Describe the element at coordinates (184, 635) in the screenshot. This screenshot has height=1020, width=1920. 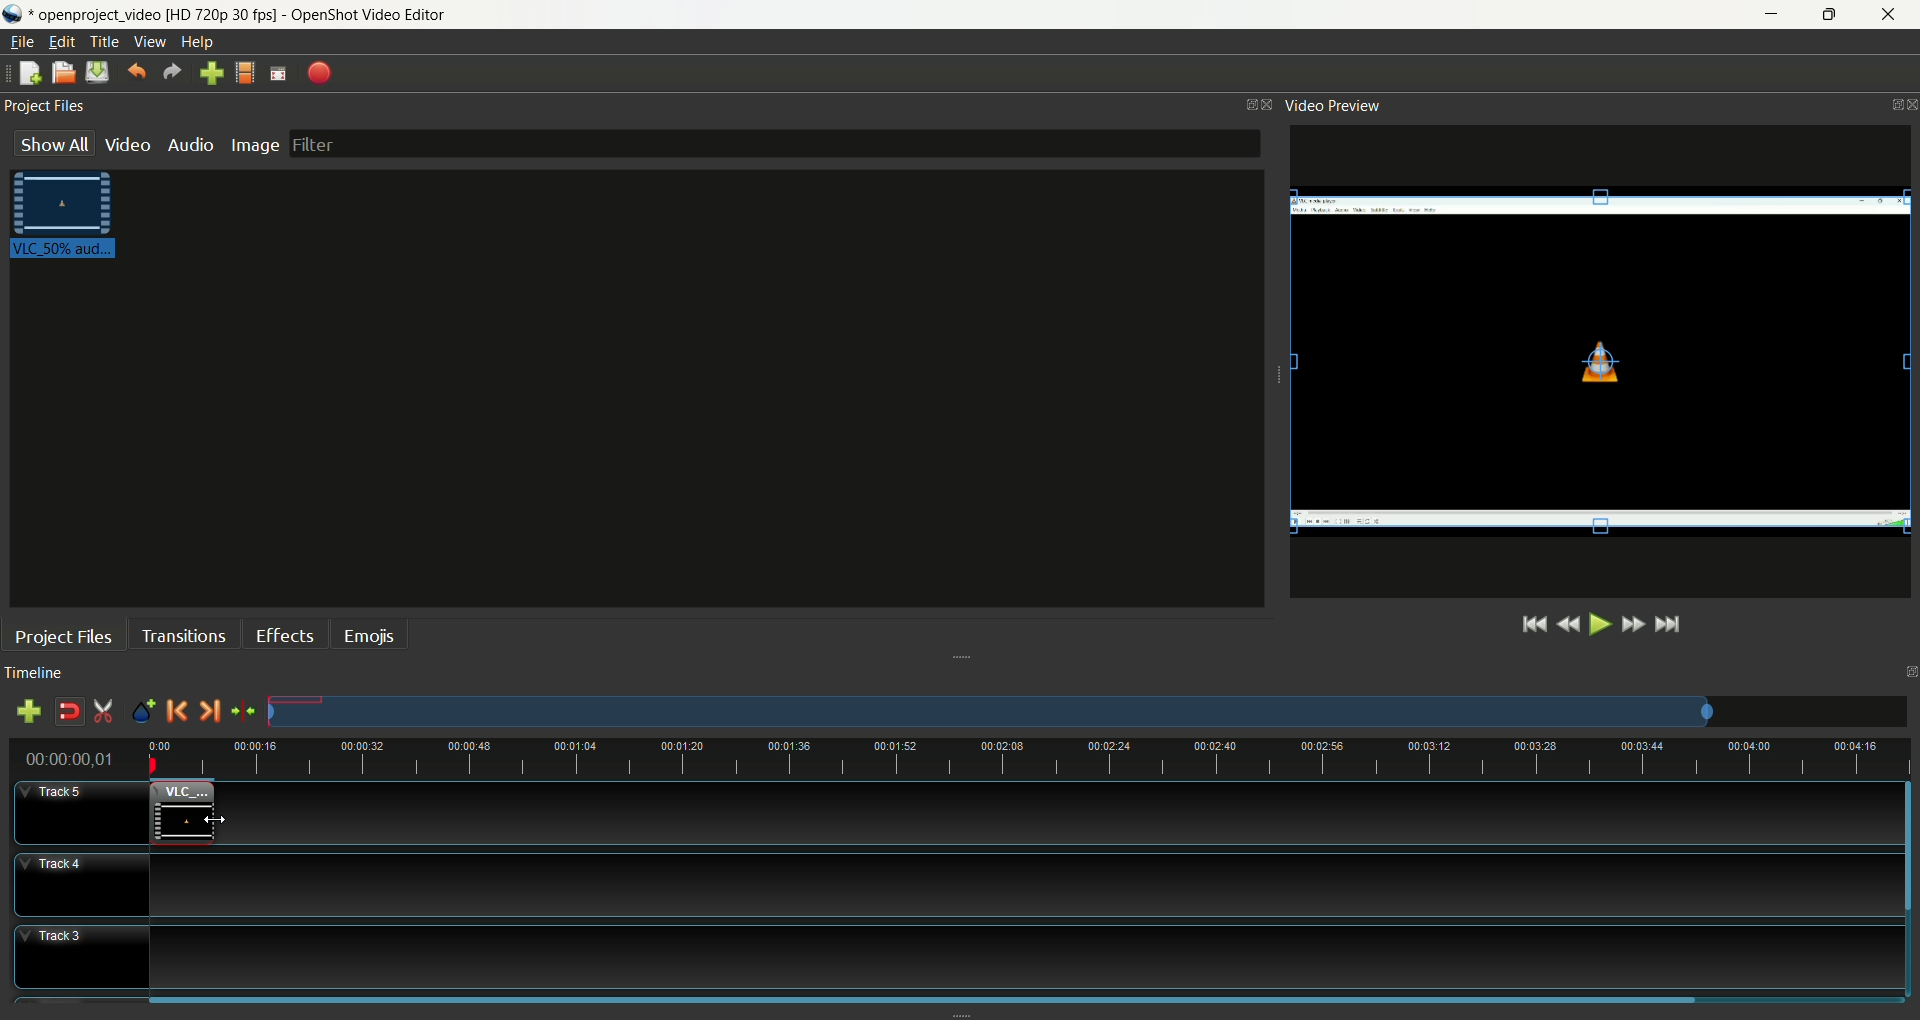
I see `transitions` at that location.